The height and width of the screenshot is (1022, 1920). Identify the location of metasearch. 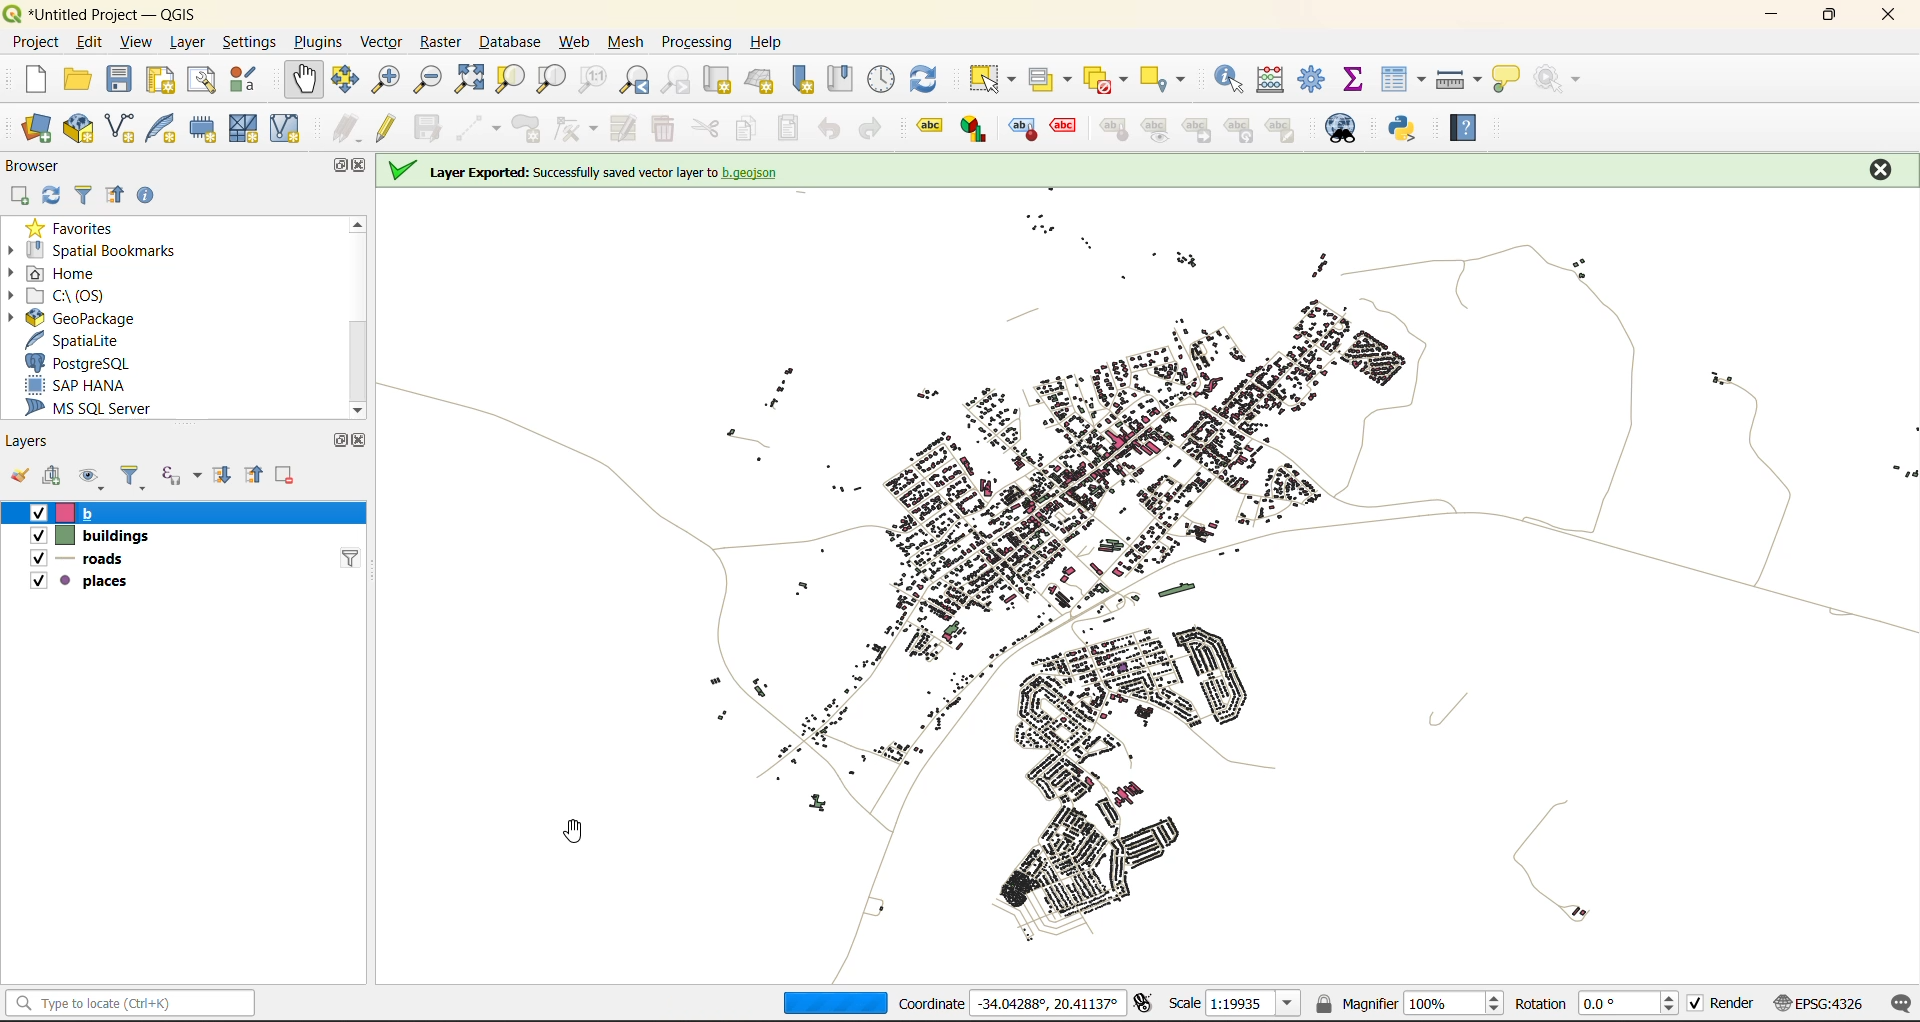
(1351, 129).